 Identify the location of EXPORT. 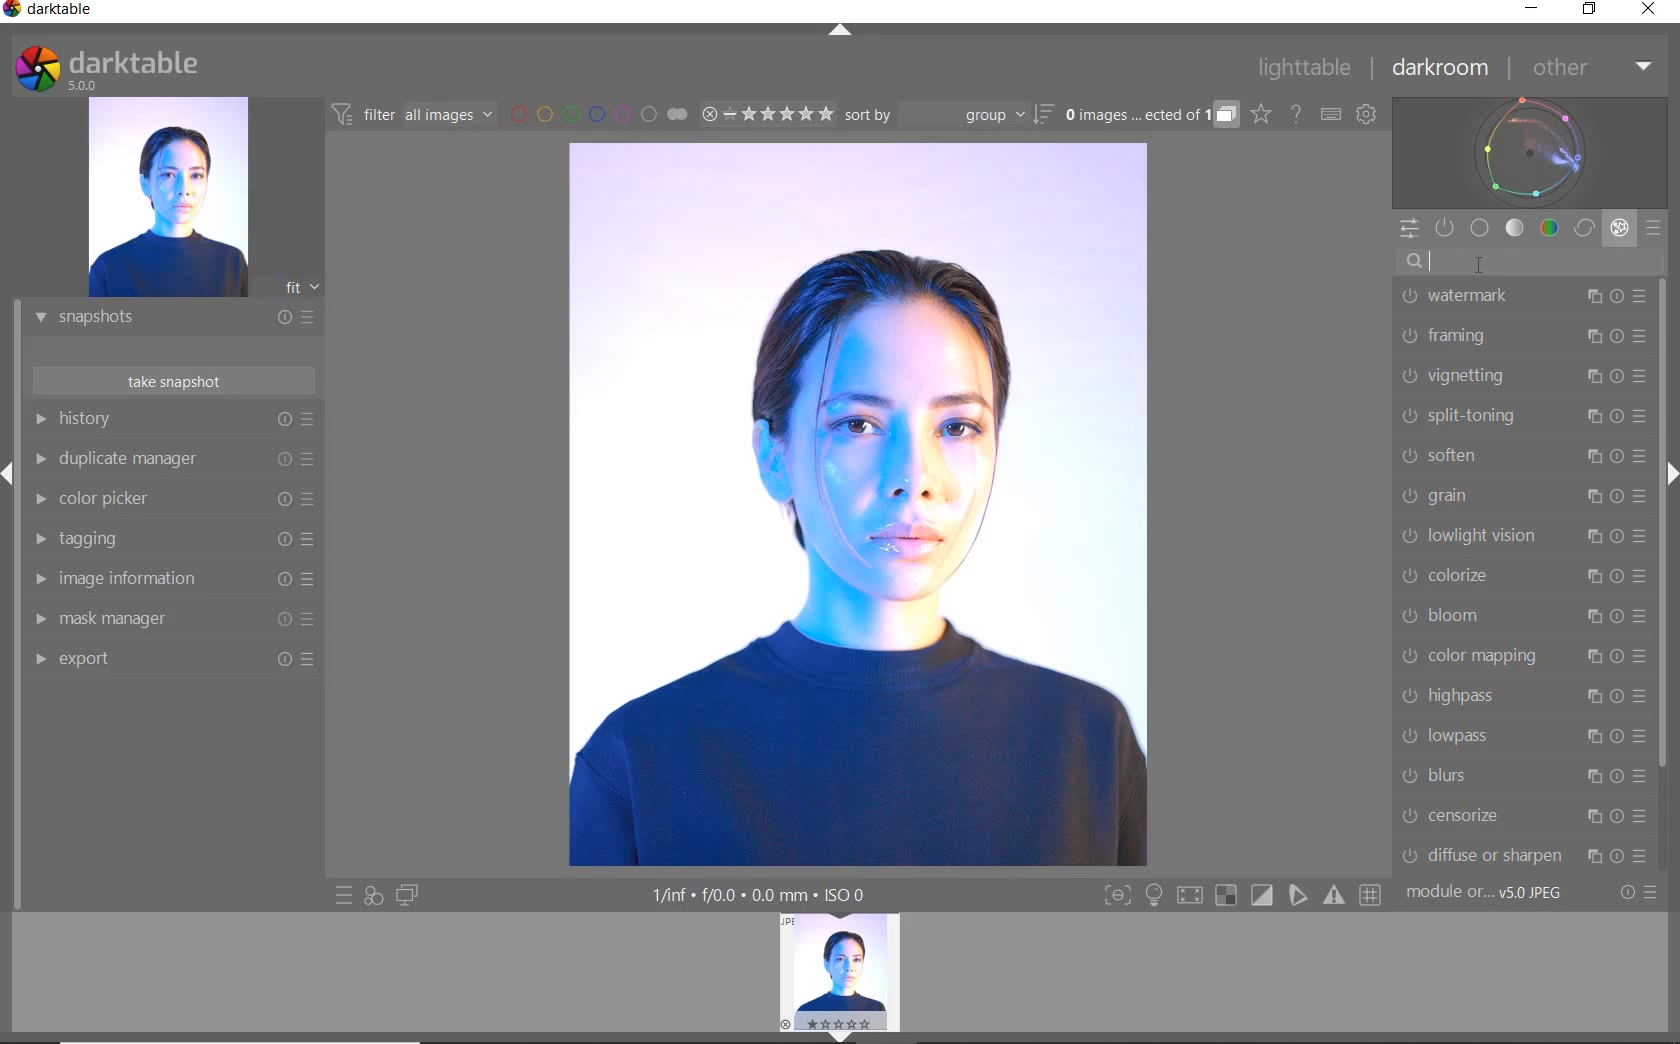
(167, 658).